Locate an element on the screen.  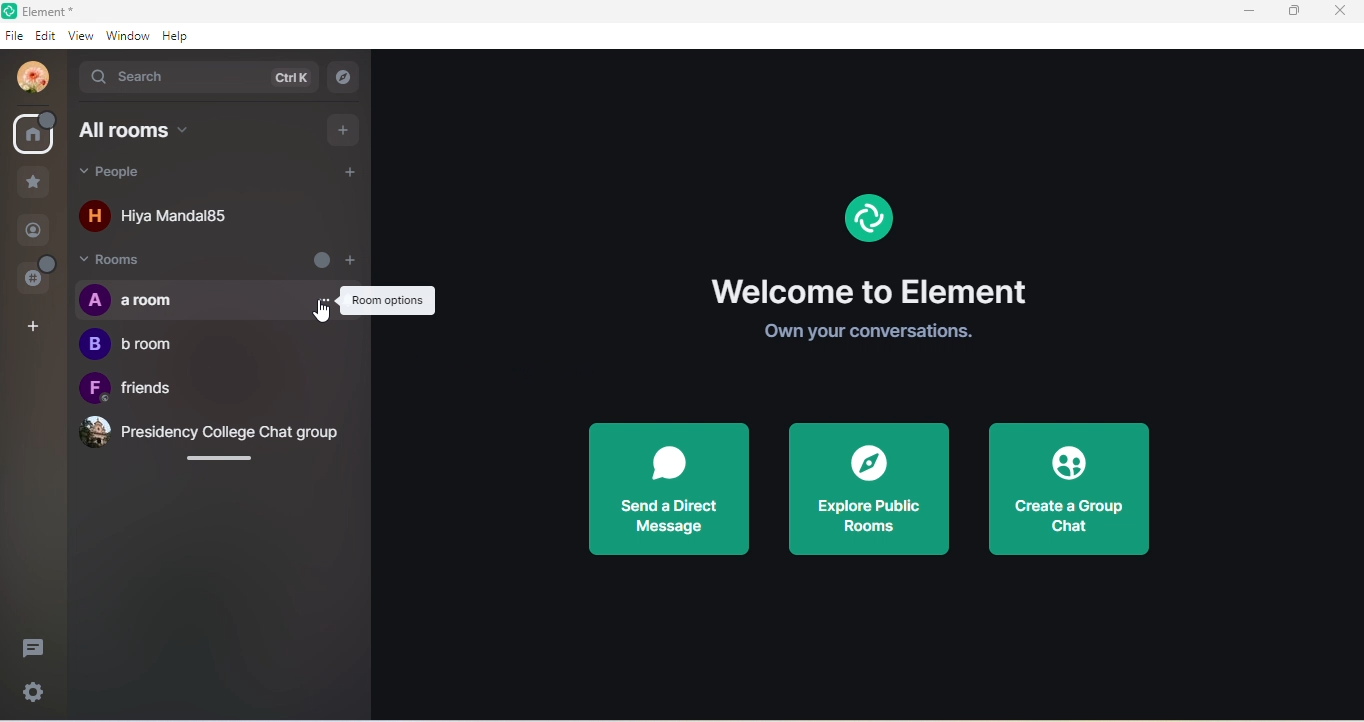
add is located at coordinates (353, 175).